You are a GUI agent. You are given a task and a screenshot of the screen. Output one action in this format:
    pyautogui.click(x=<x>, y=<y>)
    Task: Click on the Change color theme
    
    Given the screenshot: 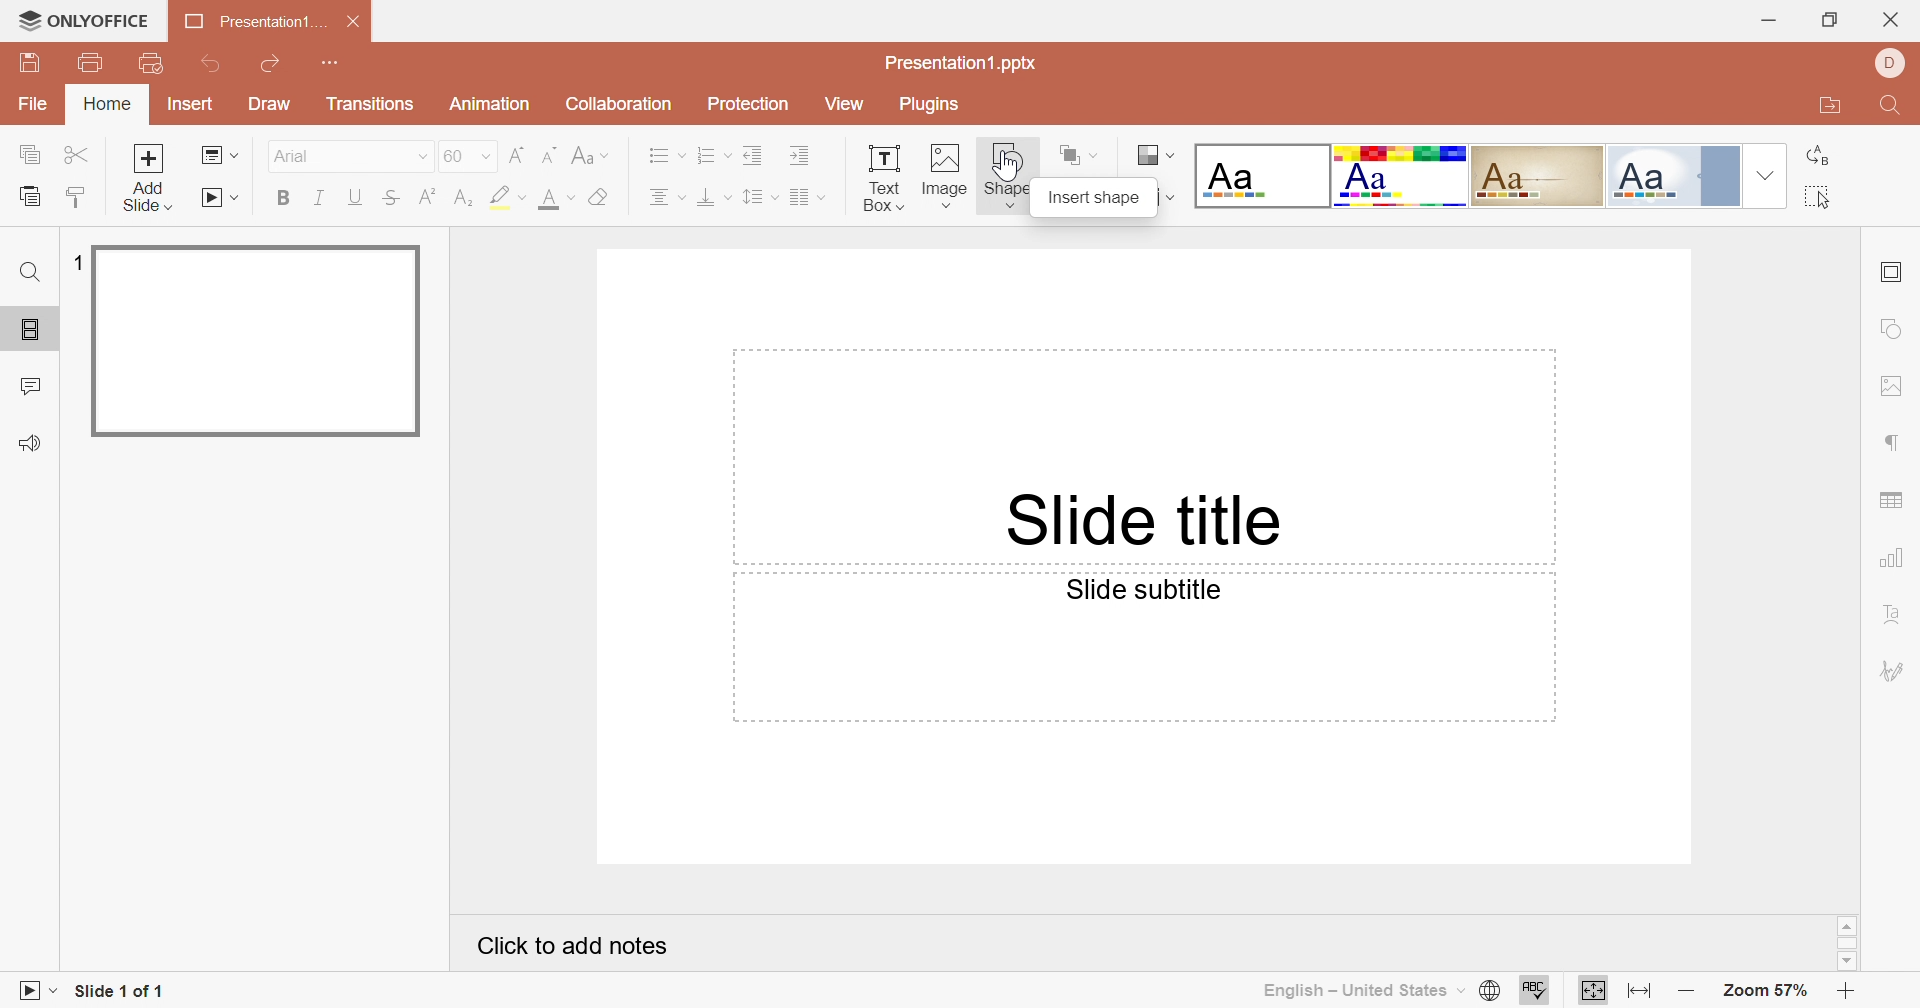 What is the action you would take?
    pyautogui.click(x=1155, y=156)
    